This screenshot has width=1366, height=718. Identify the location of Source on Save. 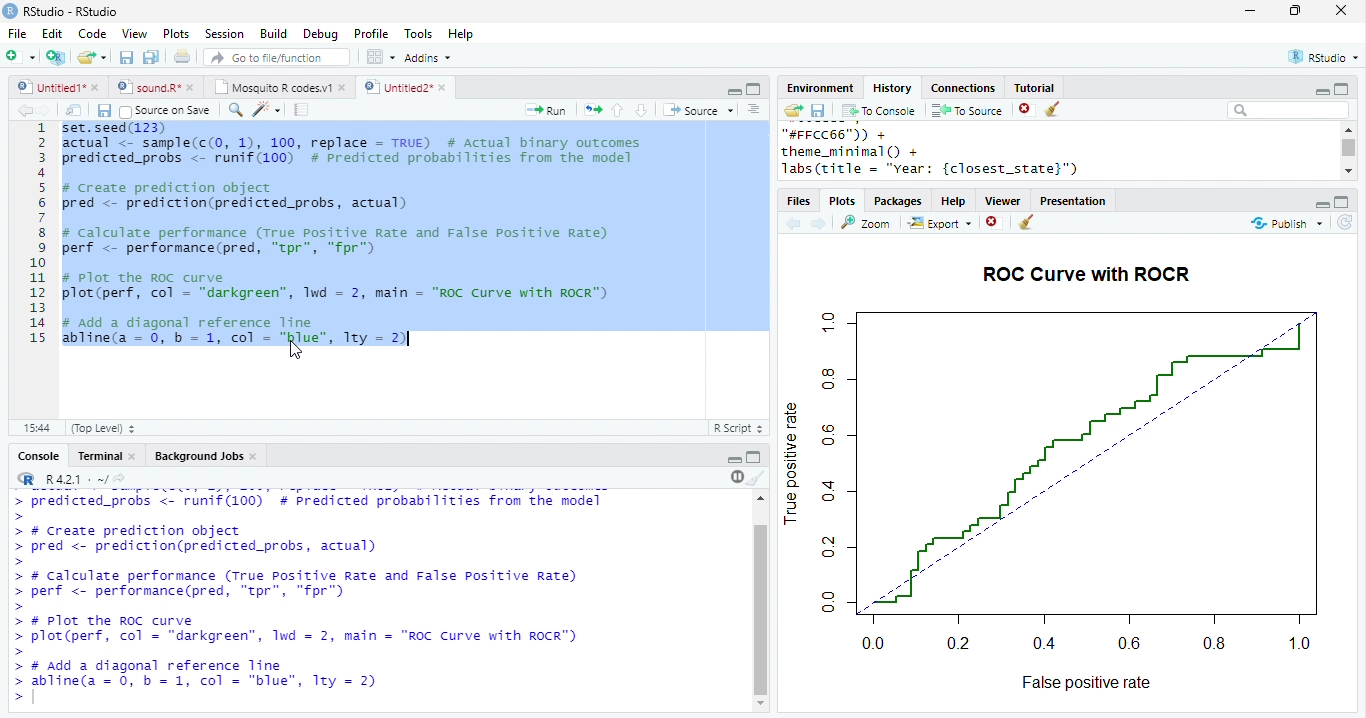
(163, 111).